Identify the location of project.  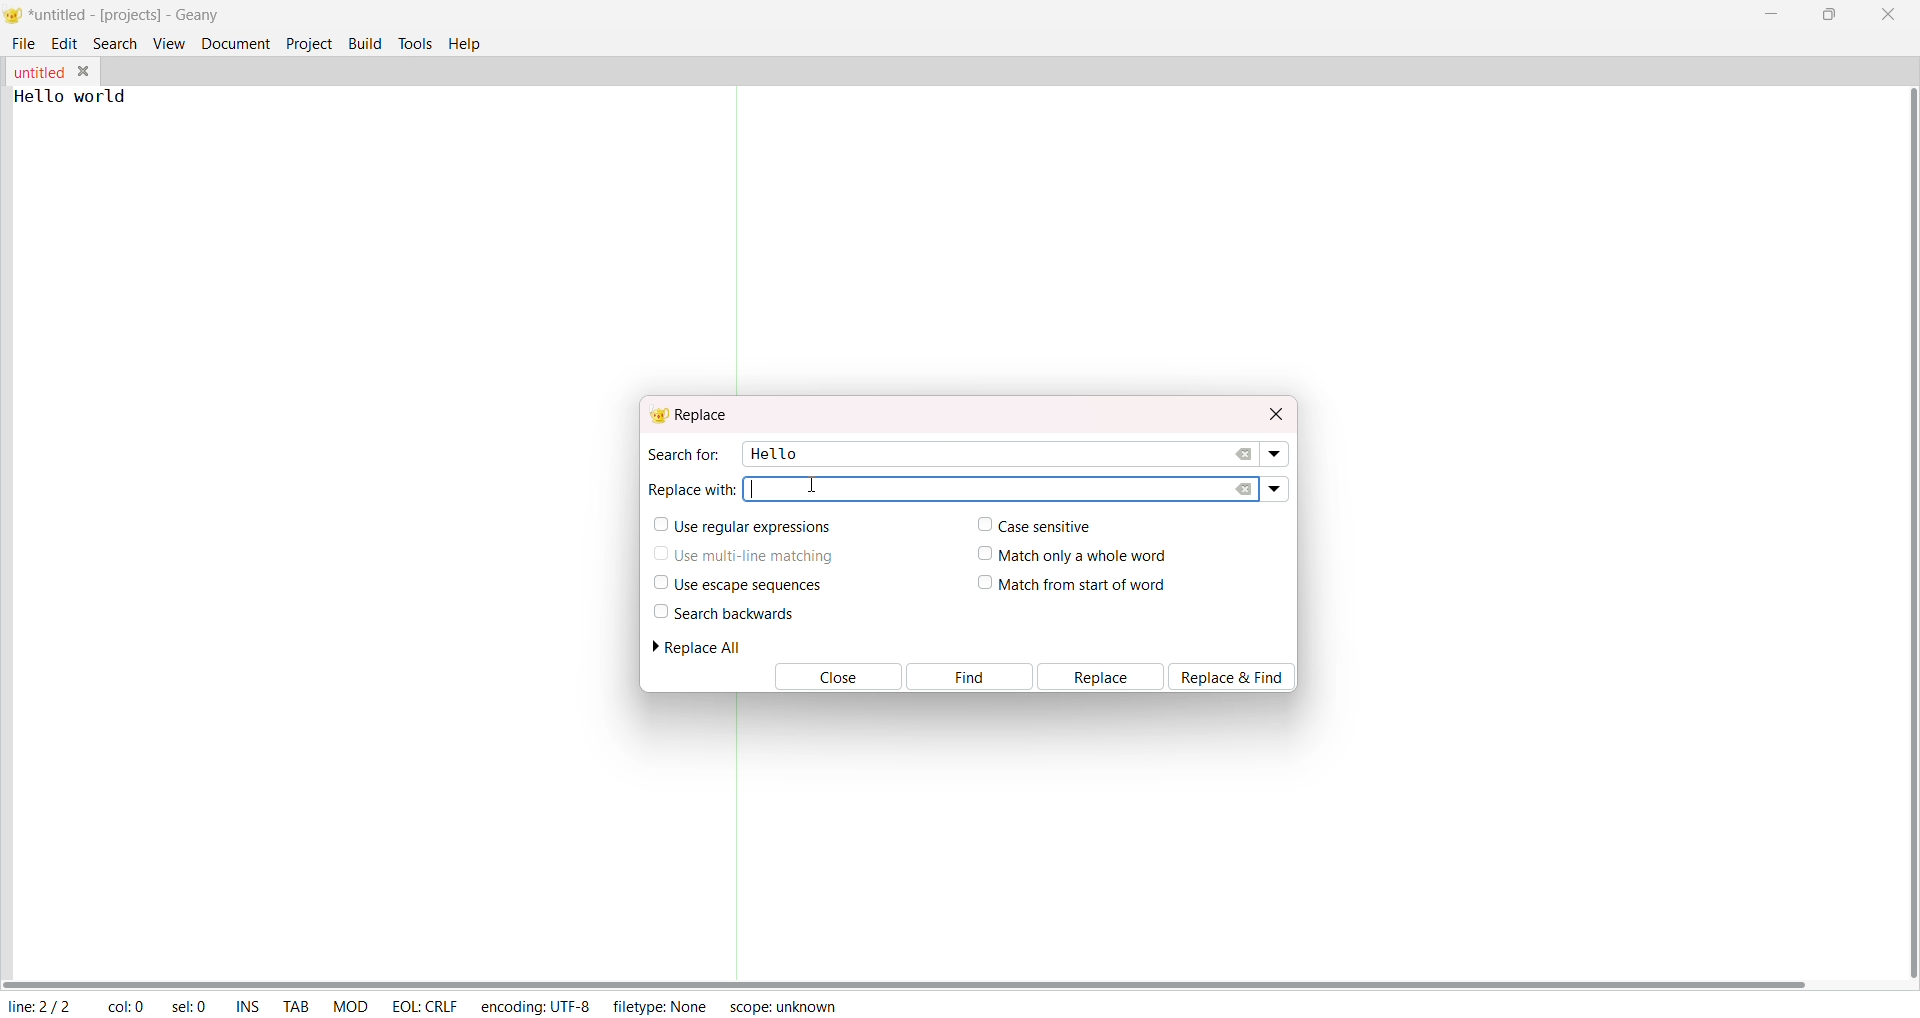
(309, 42).